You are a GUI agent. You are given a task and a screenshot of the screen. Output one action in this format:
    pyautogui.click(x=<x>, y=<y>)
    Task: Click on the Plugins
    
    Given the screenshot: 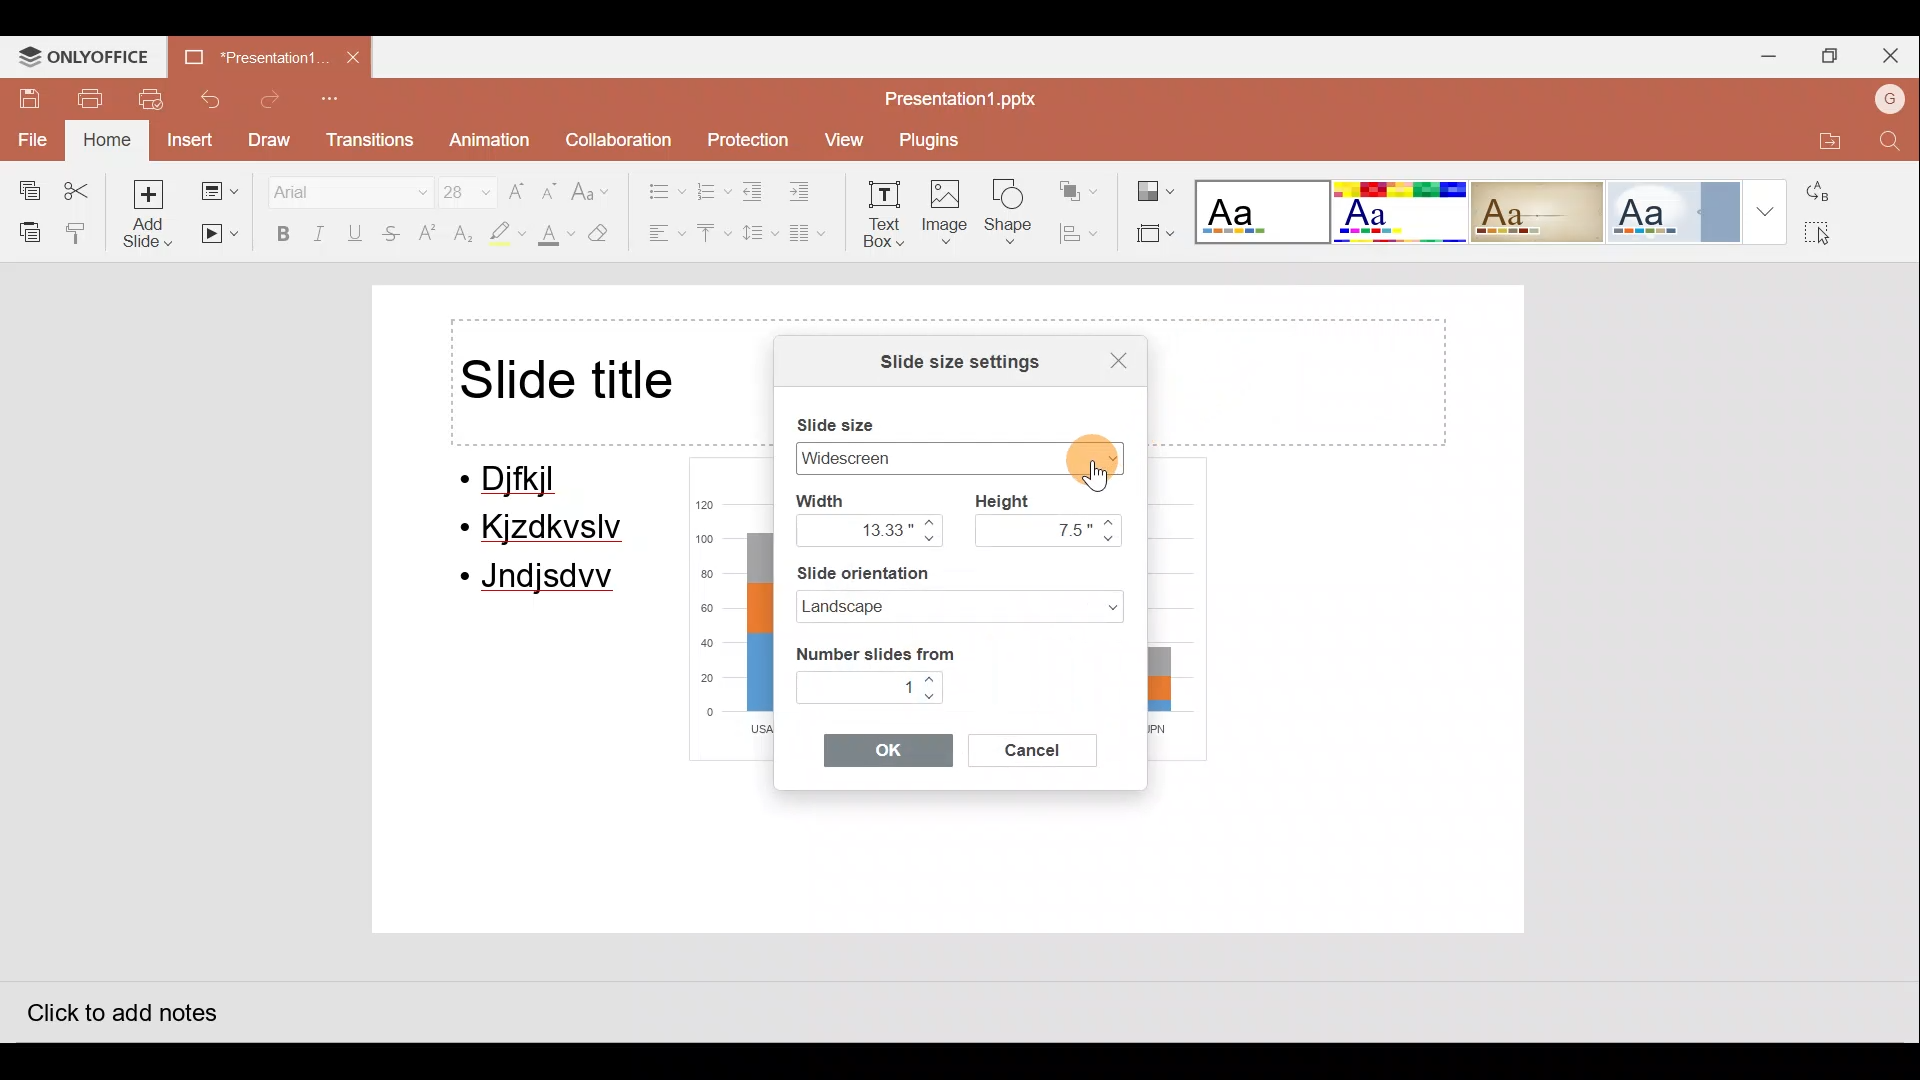 What is the action you would take?
    pyautogui.click(x=935, y=140)
    